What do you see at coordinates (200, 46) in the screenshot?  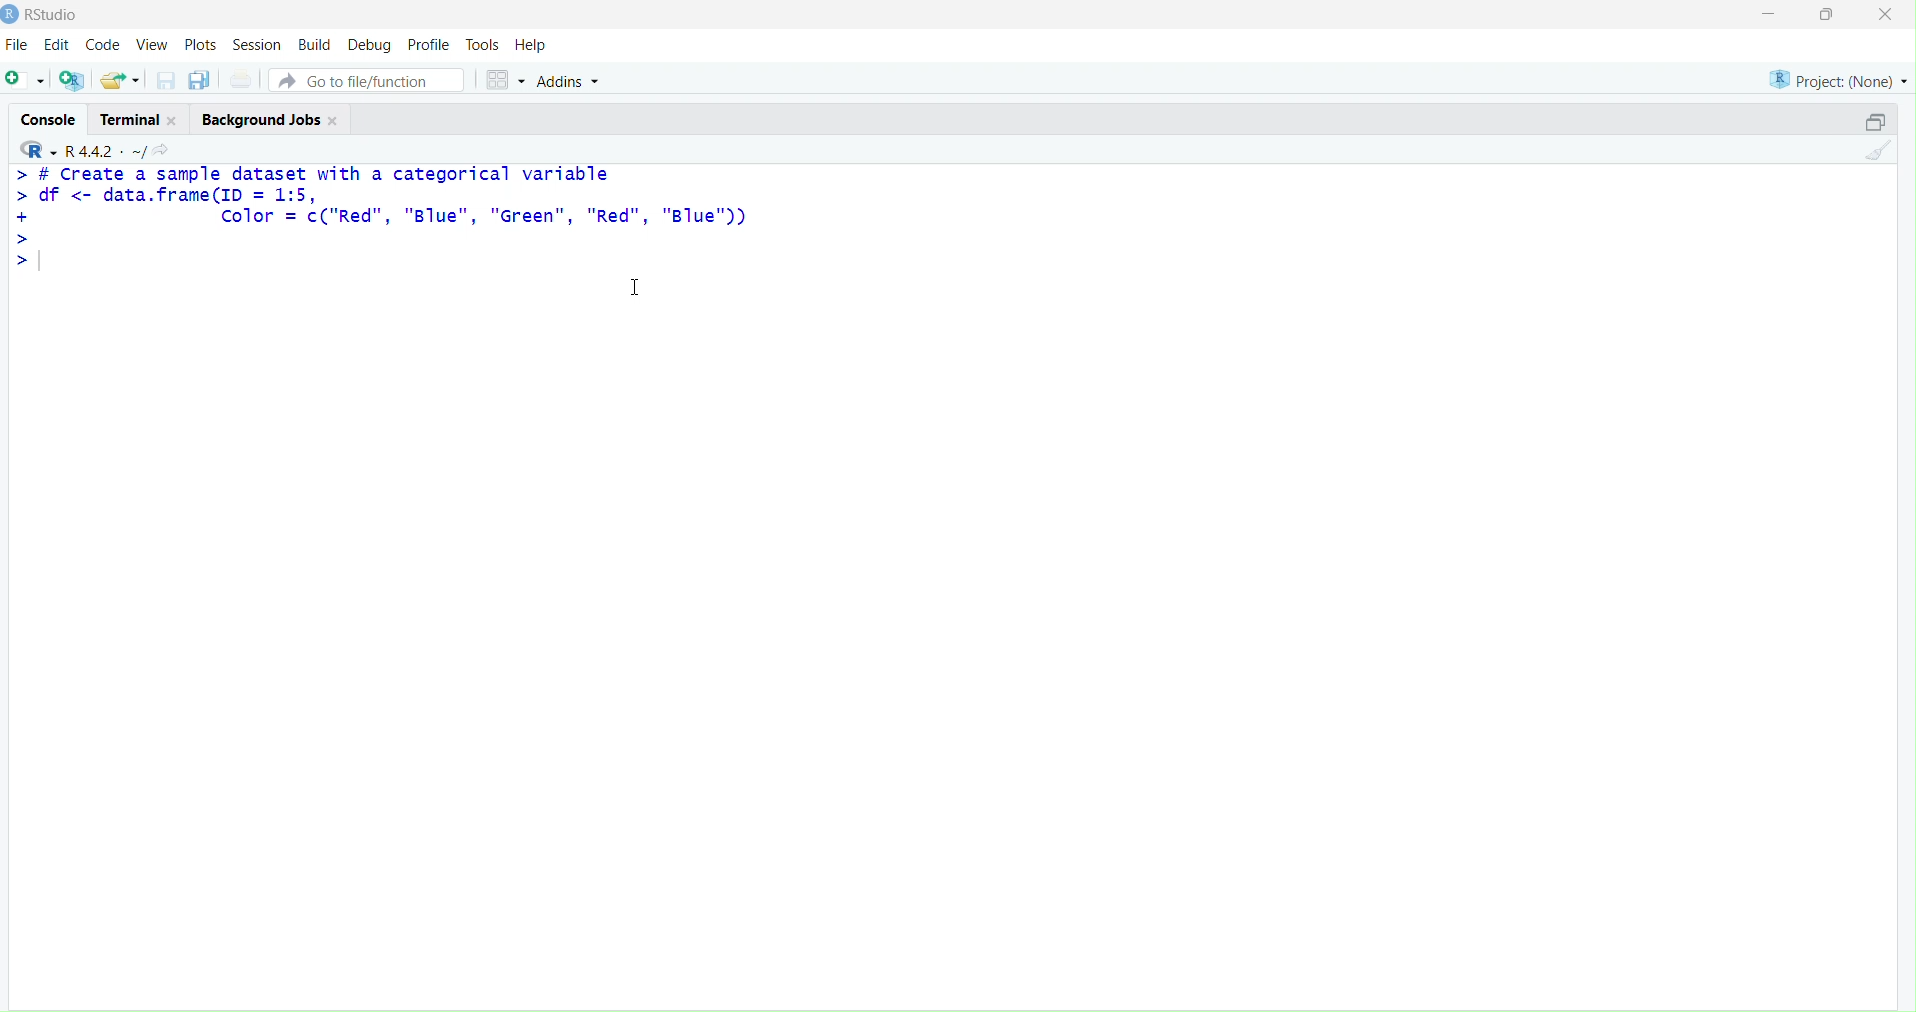 I see `plots` at bounding box center [200, 46].